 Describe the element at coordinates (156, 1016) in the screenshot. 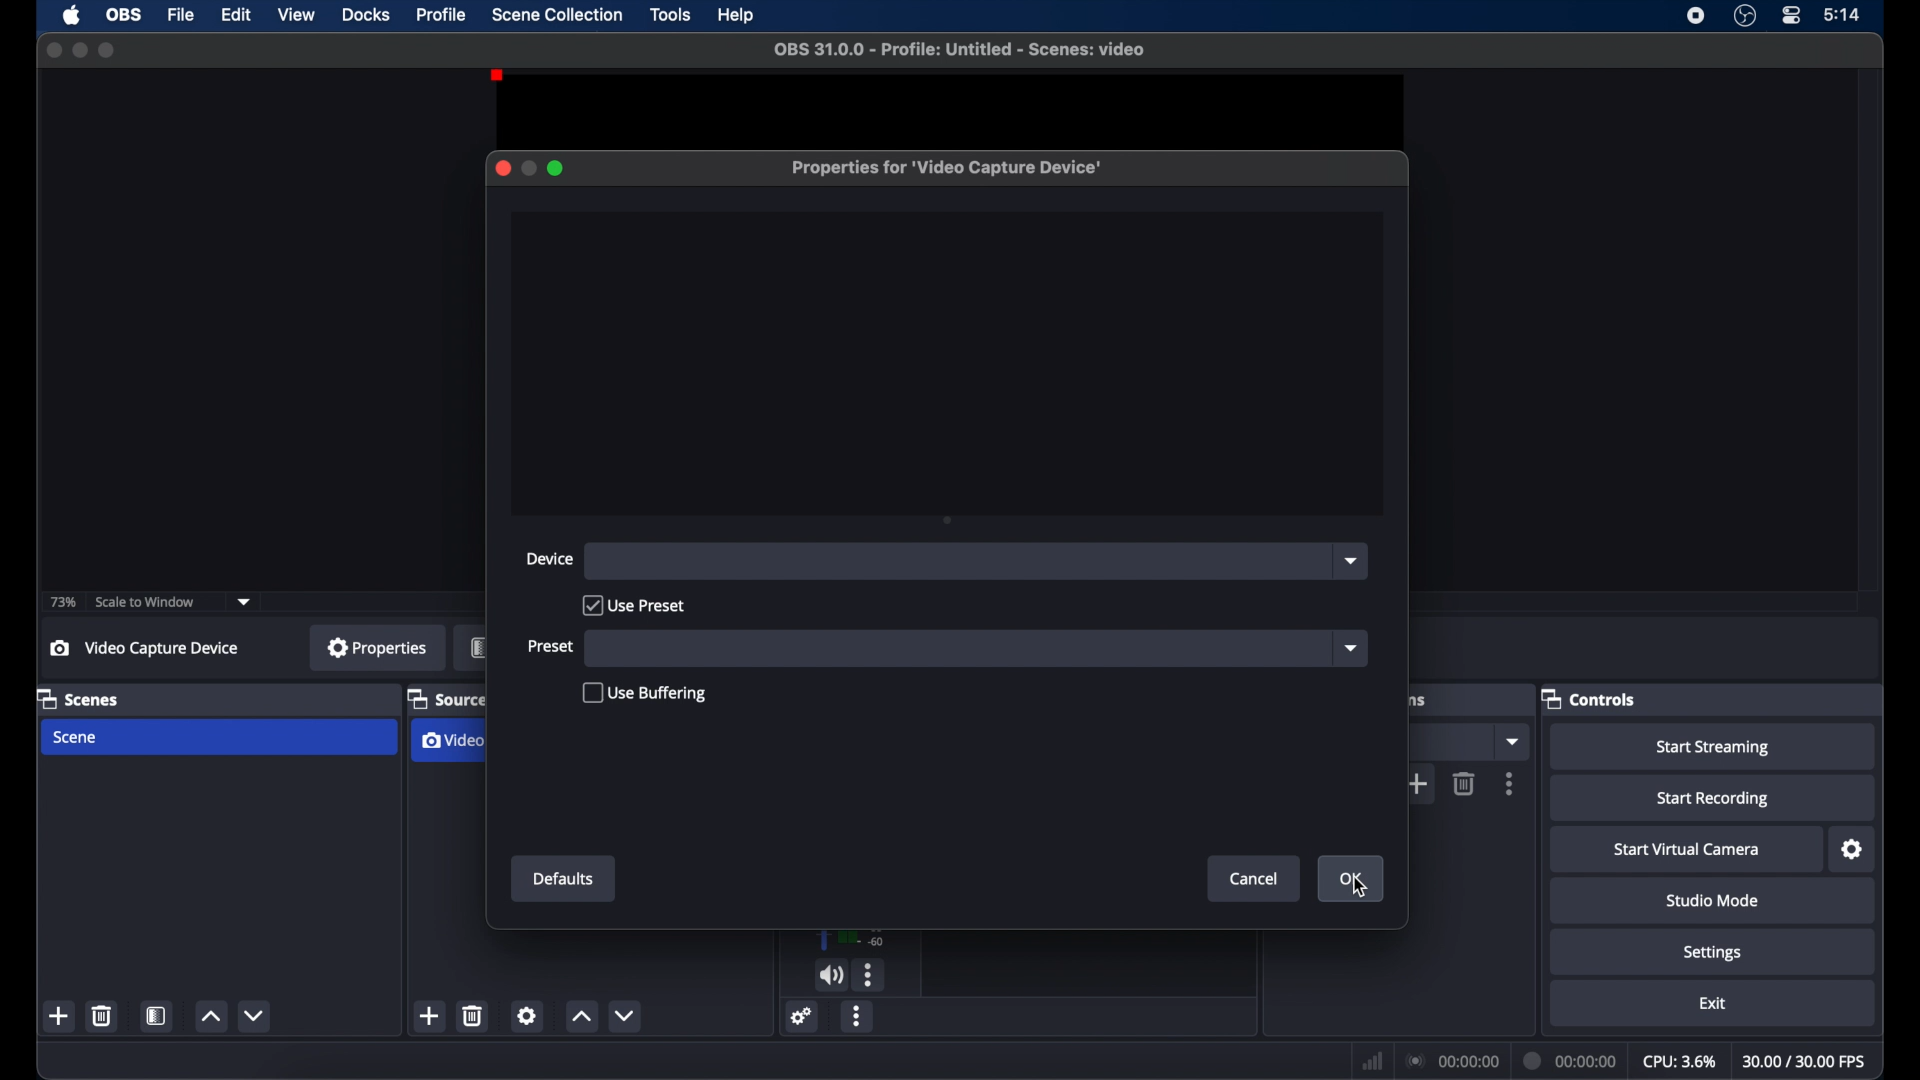

I see `scene filter` at that location.